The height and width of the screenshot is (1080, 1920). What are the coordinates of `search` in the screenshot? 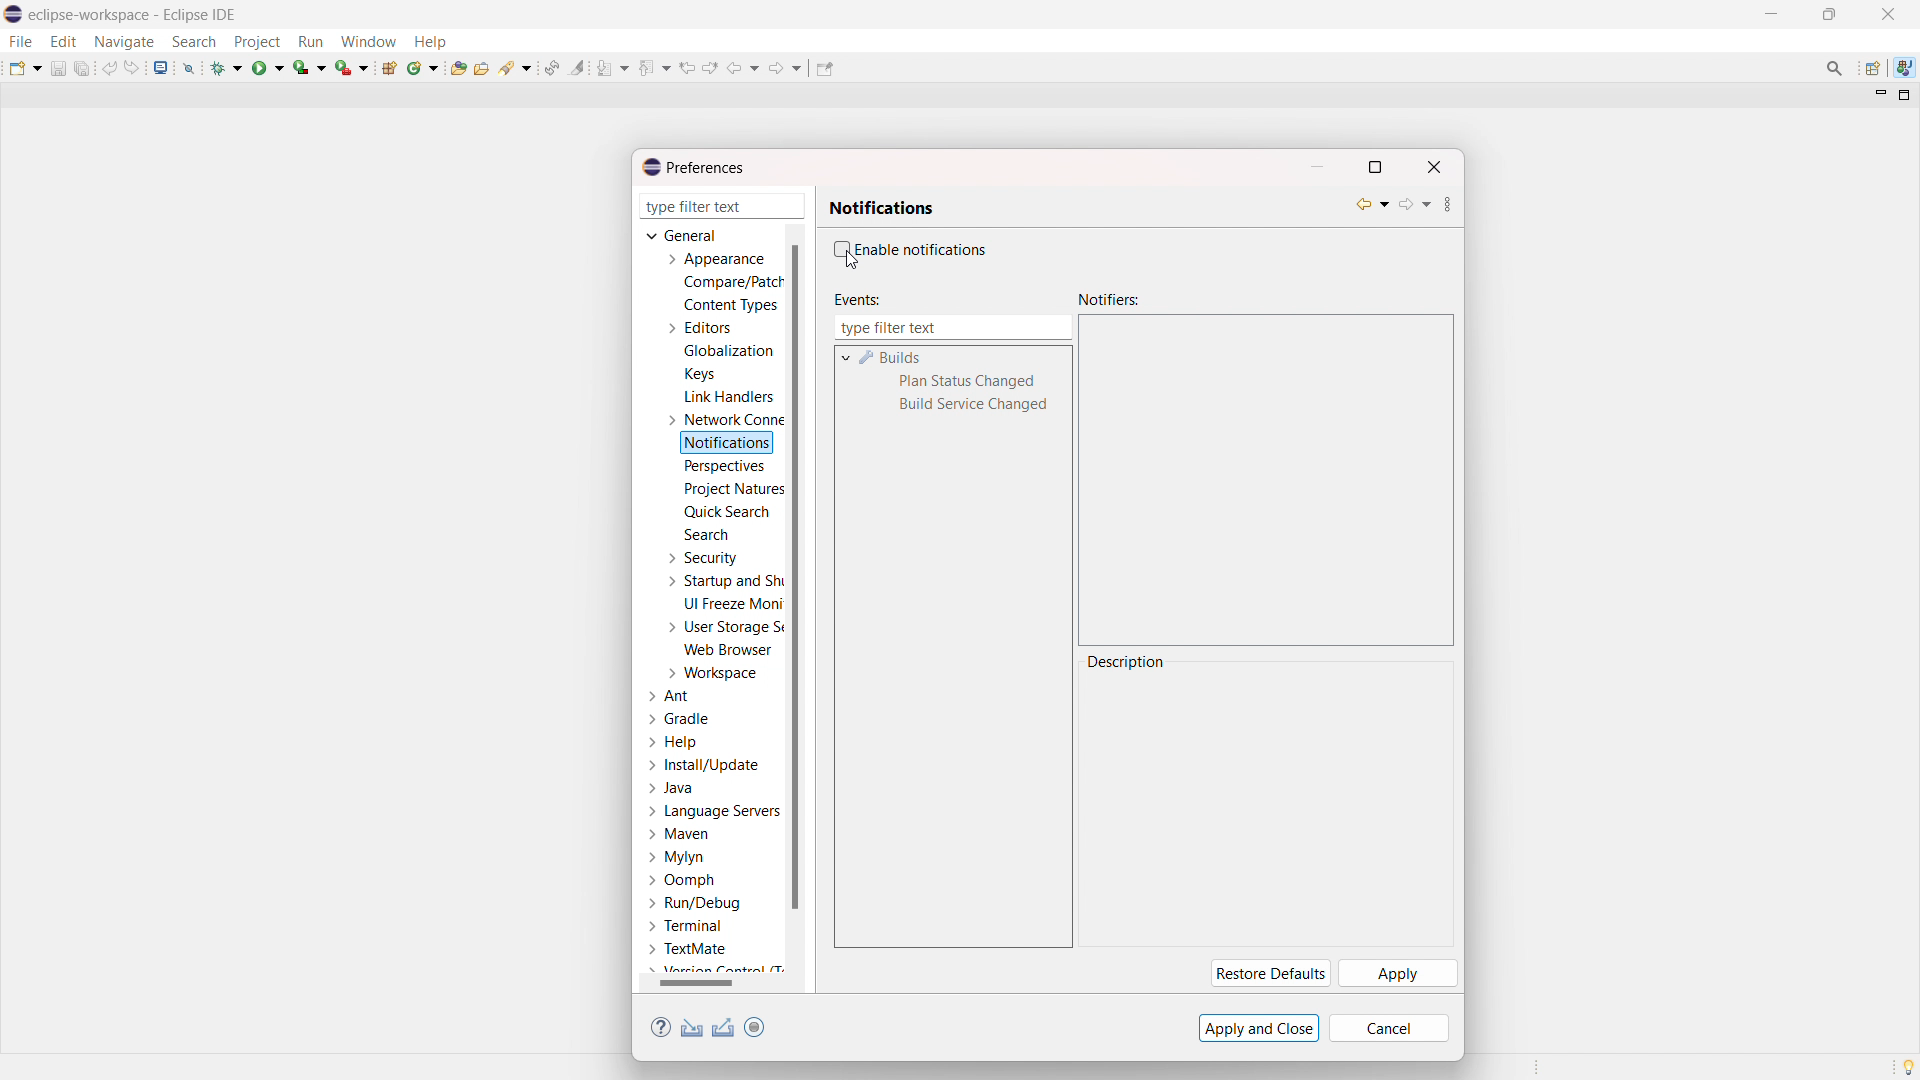 It's located at (517, 66).